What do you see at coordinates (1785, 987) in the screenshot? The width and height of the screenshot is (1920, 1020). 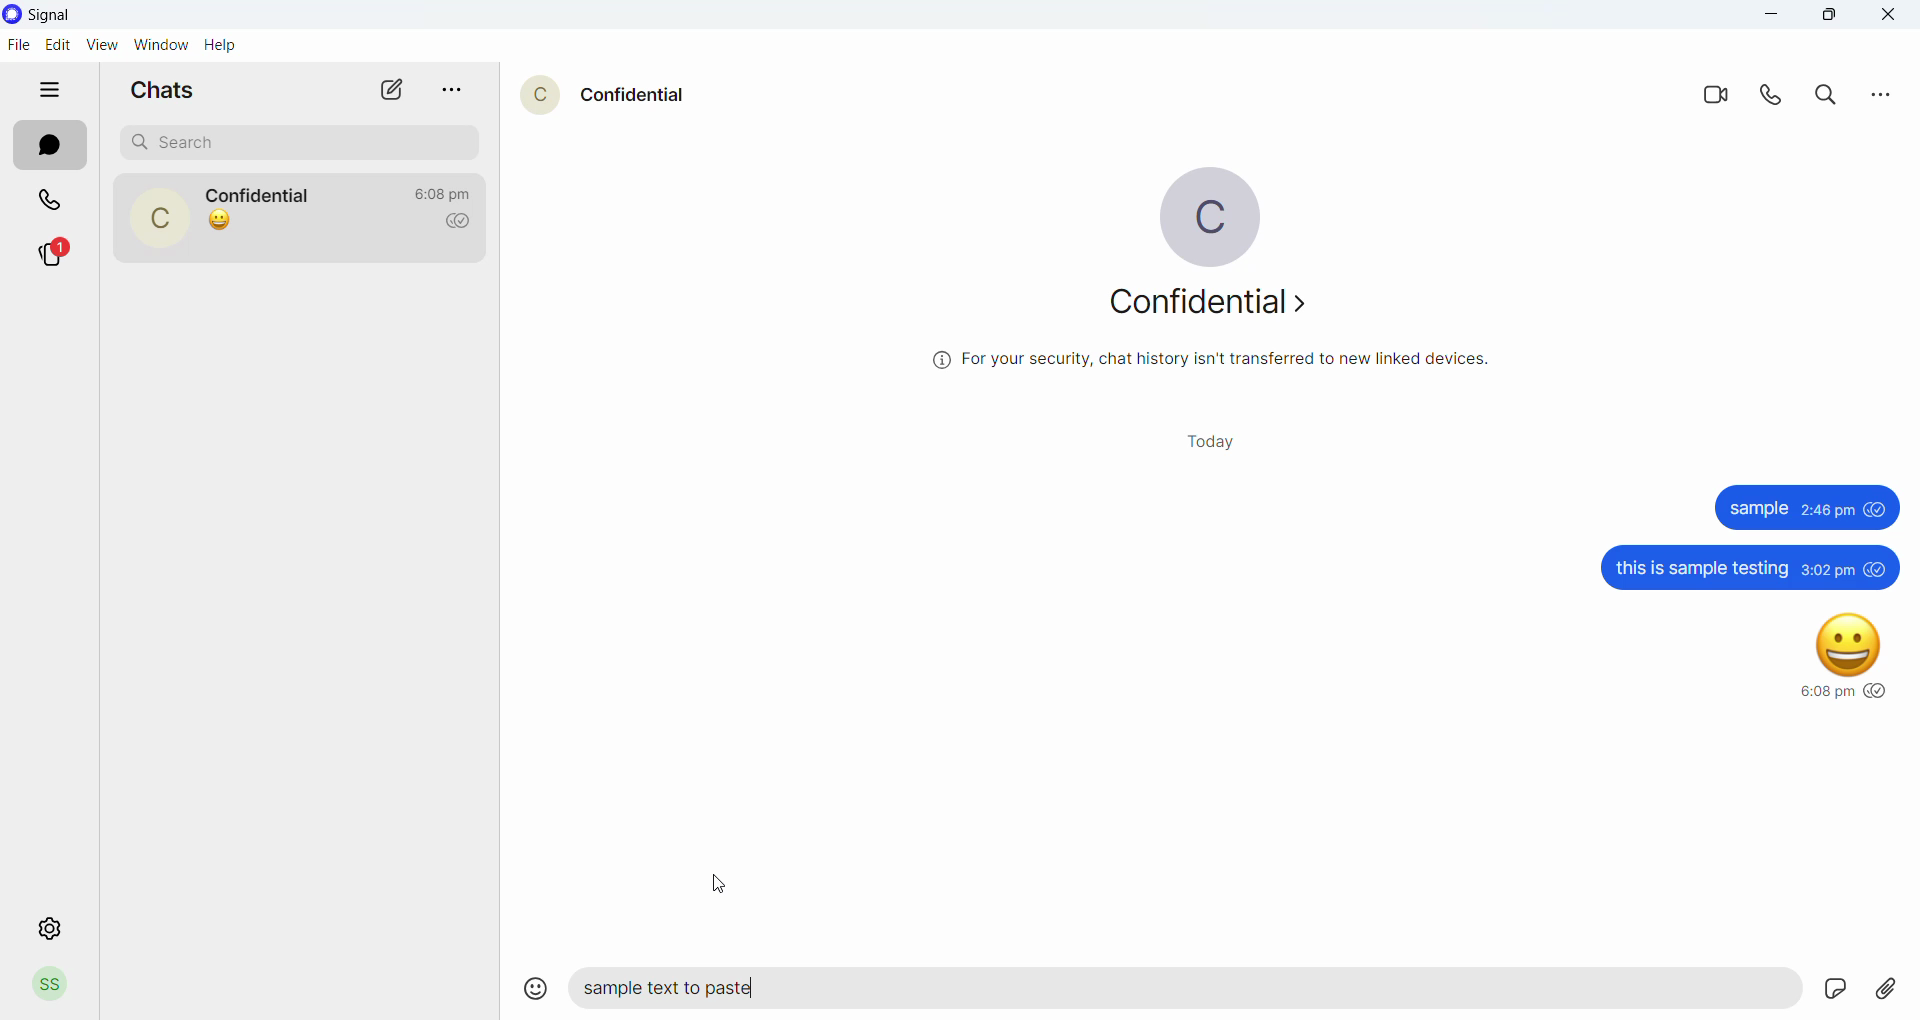 I see `sticker` at bounding box center [1785, 987].